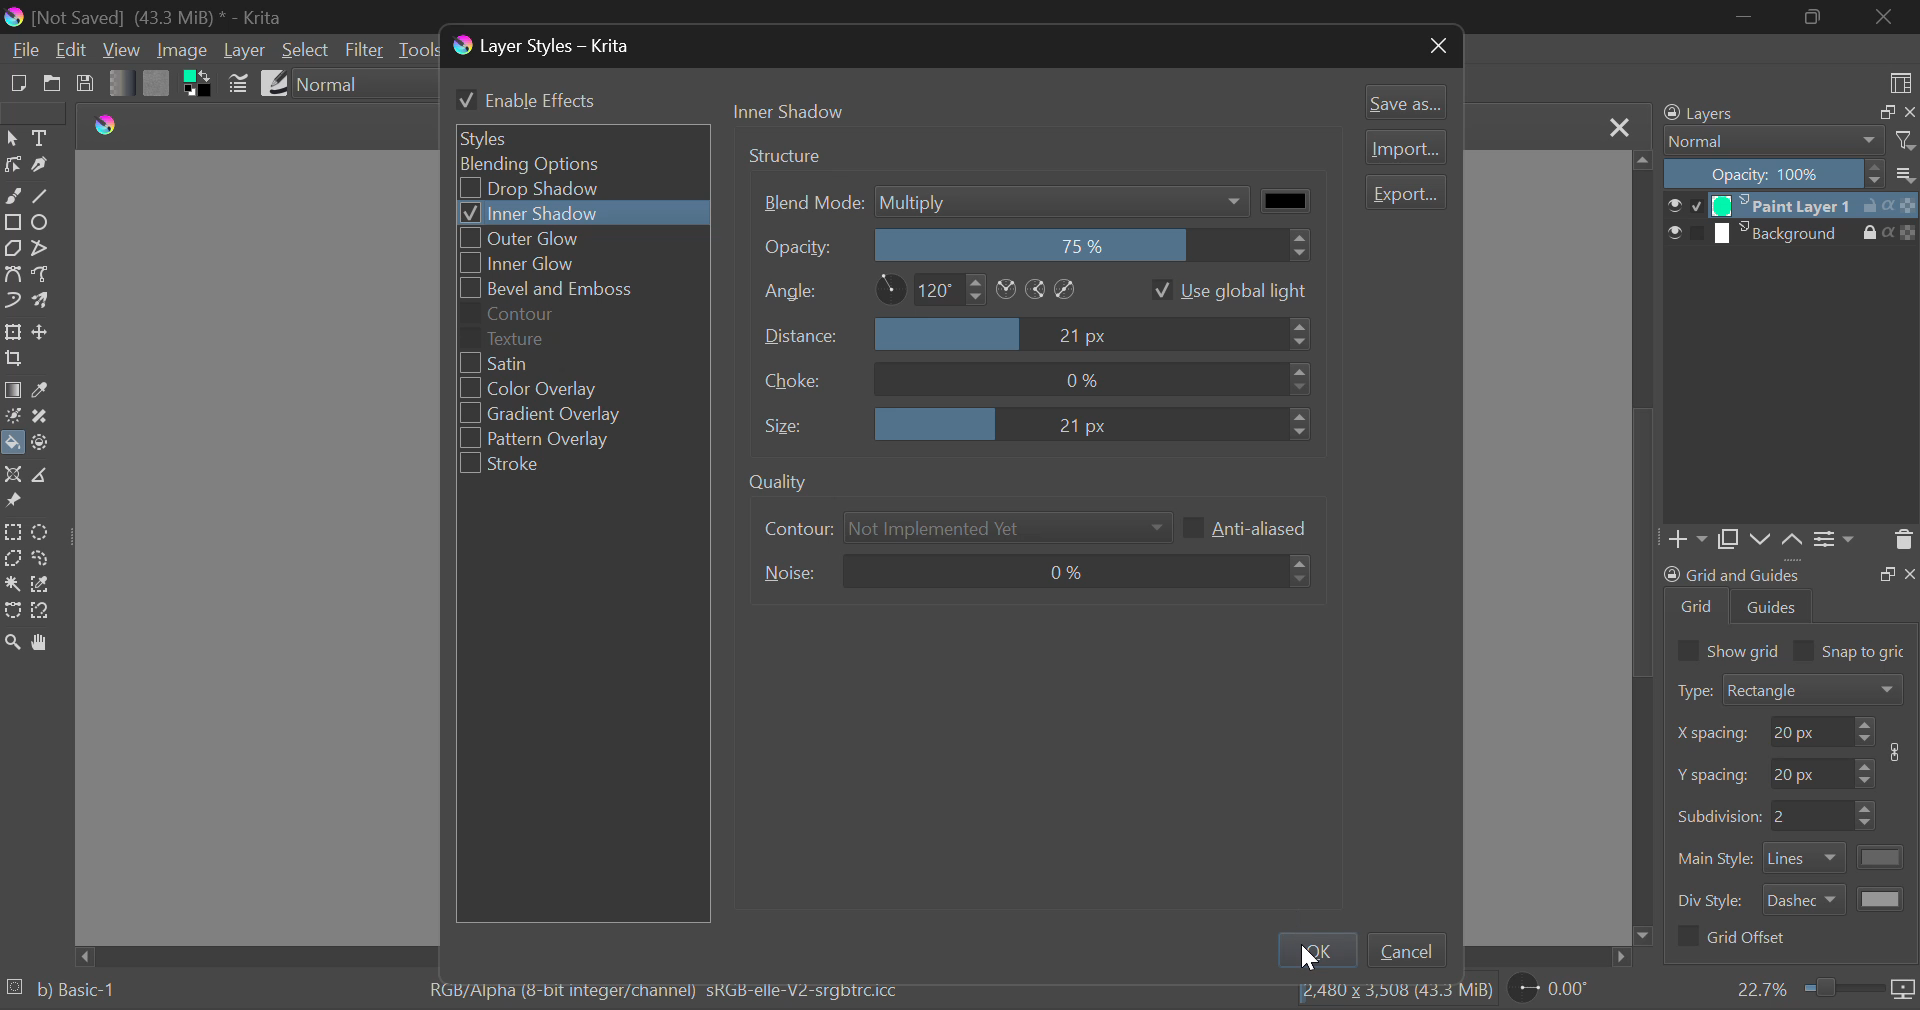 The image size is (1920, 1010). I want to click on Cancel, so click(1410, 953).